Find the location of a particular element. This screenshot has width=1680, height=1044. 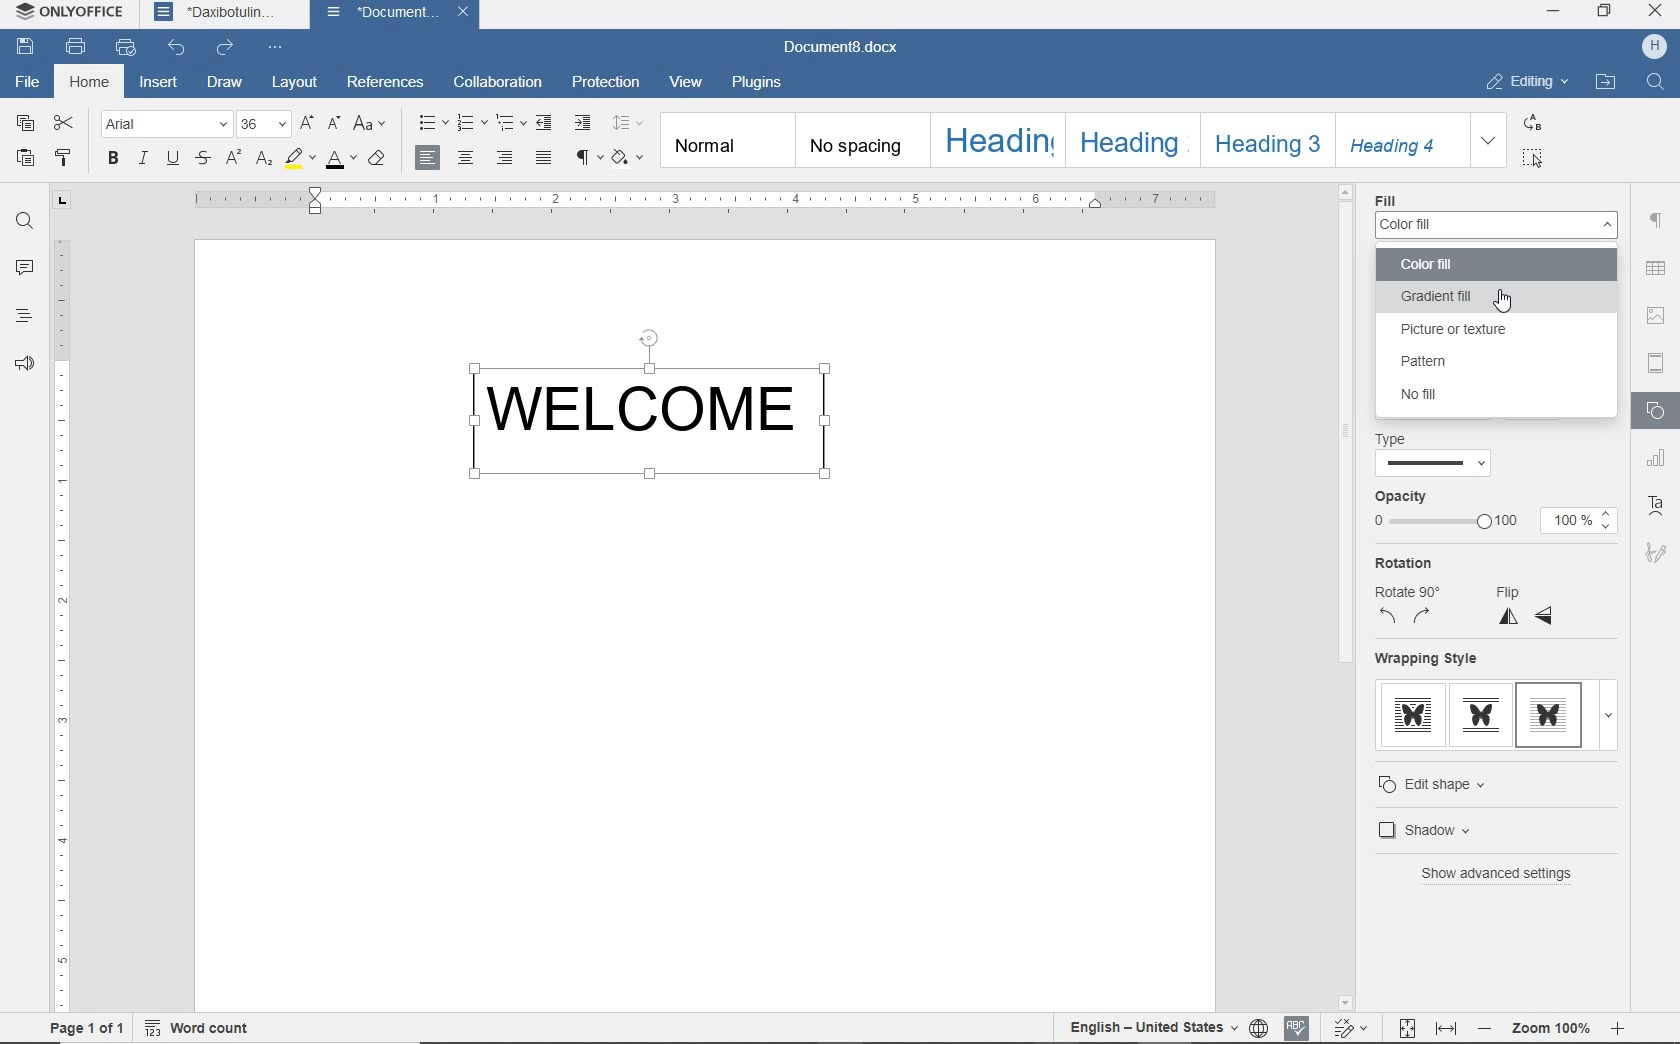

FIT TO WIDTH is located at coordinates (1448, 1029).